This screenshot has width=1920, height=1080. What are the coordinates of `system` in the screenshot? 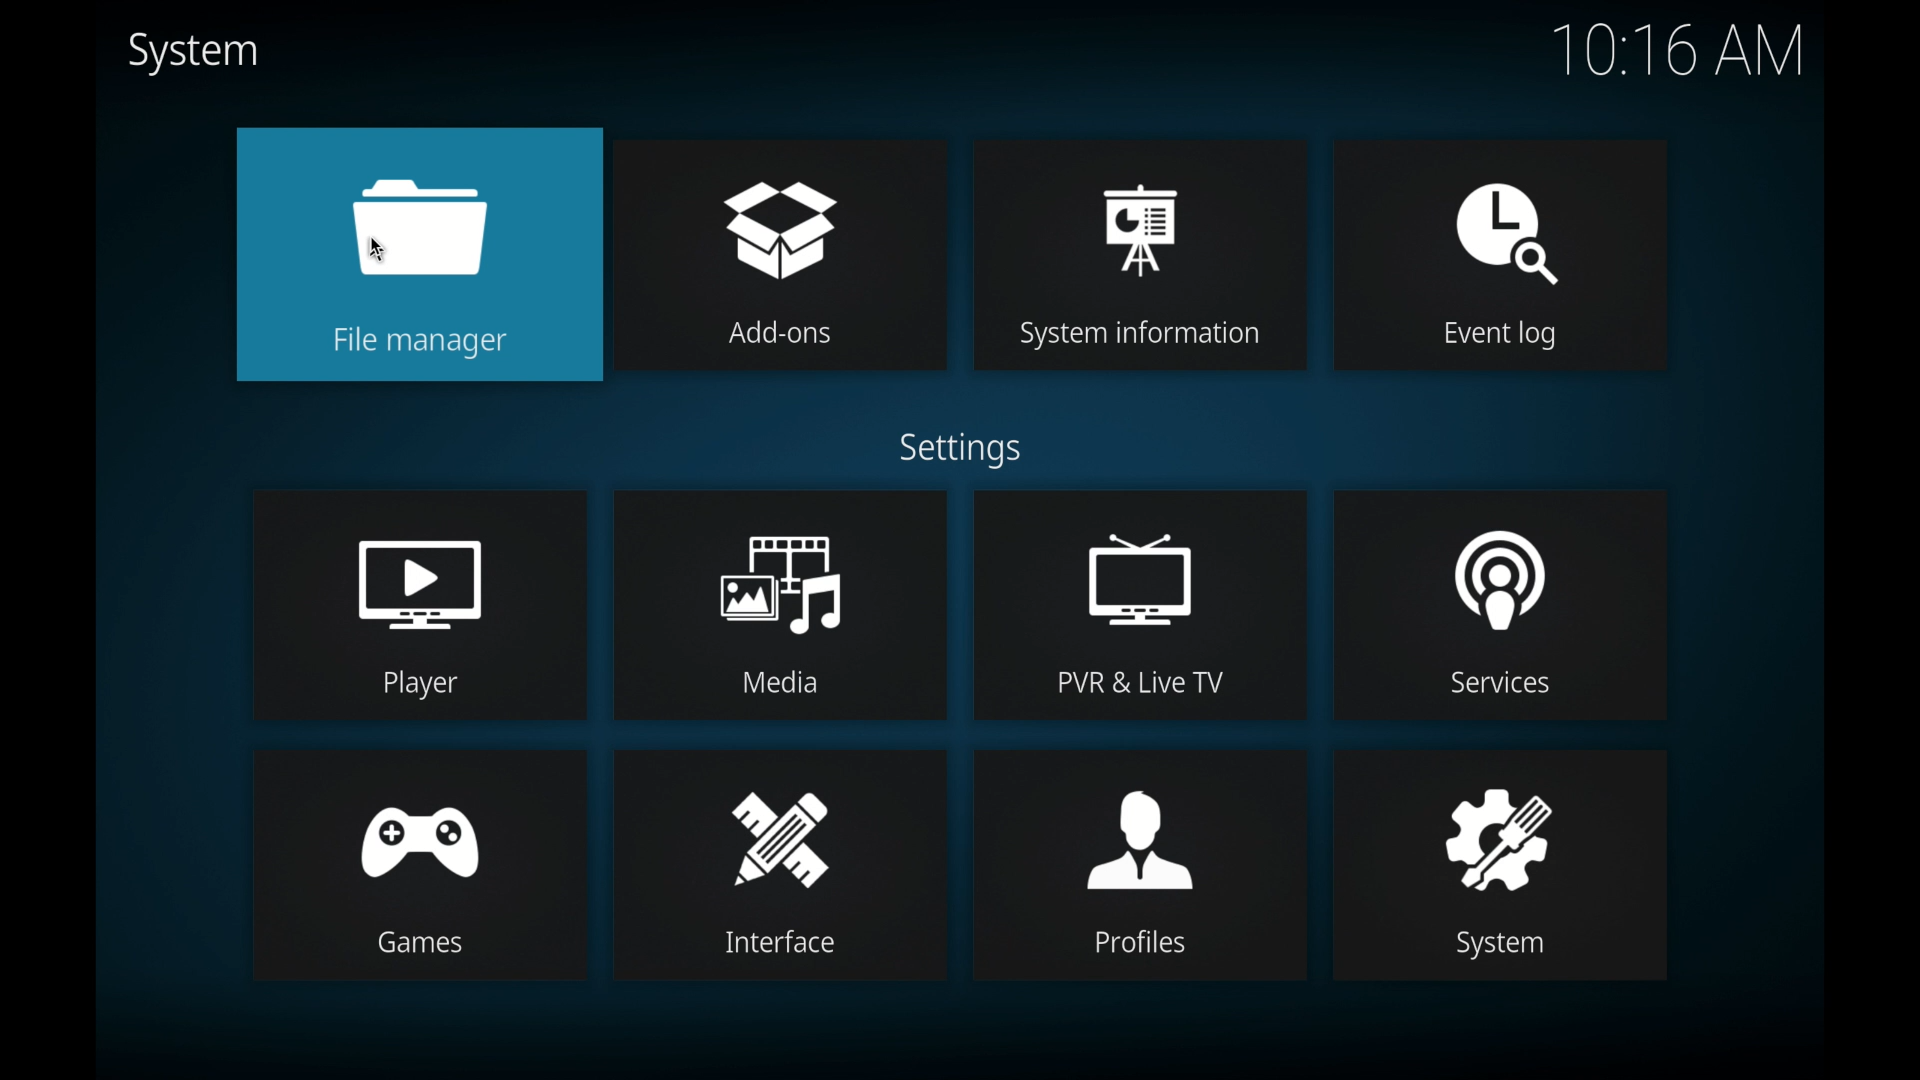 It's located at (1502, 865).